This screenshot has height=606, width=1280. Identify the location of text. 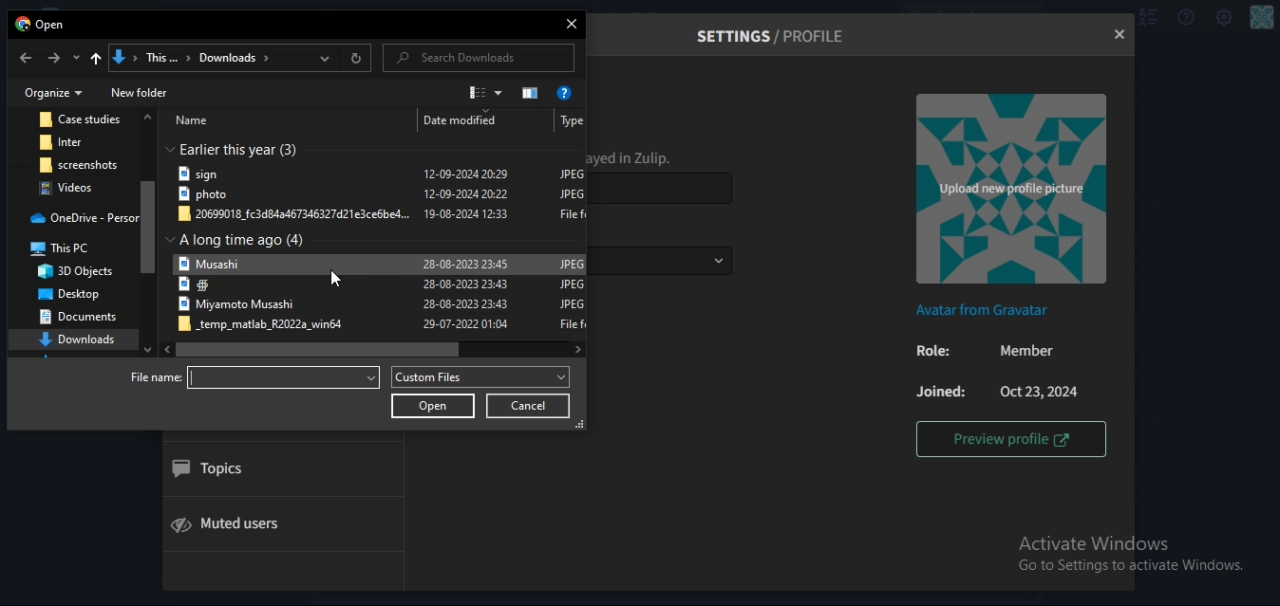
(241, 148).